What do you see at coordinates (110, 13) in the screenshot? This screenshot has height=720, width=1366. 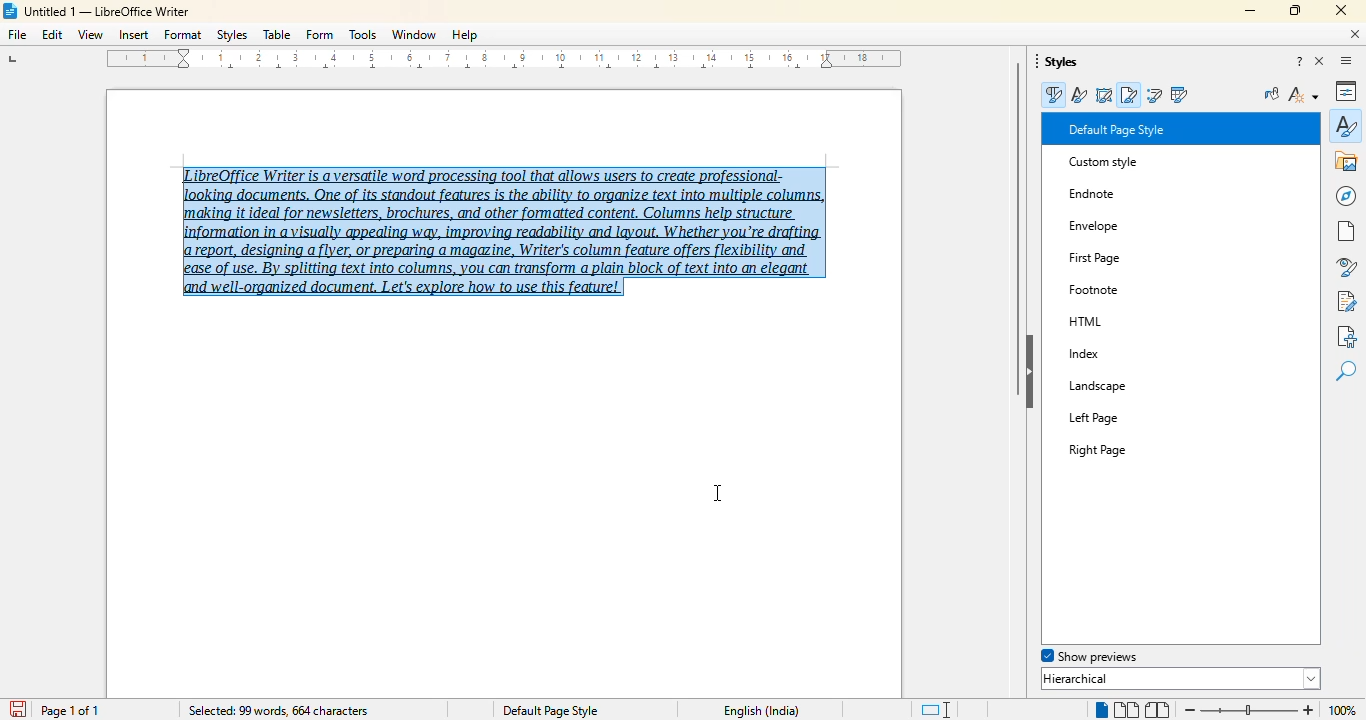 I see `Untitled 1 -- LibreOffice Writer` at bounding box center [110, 13].